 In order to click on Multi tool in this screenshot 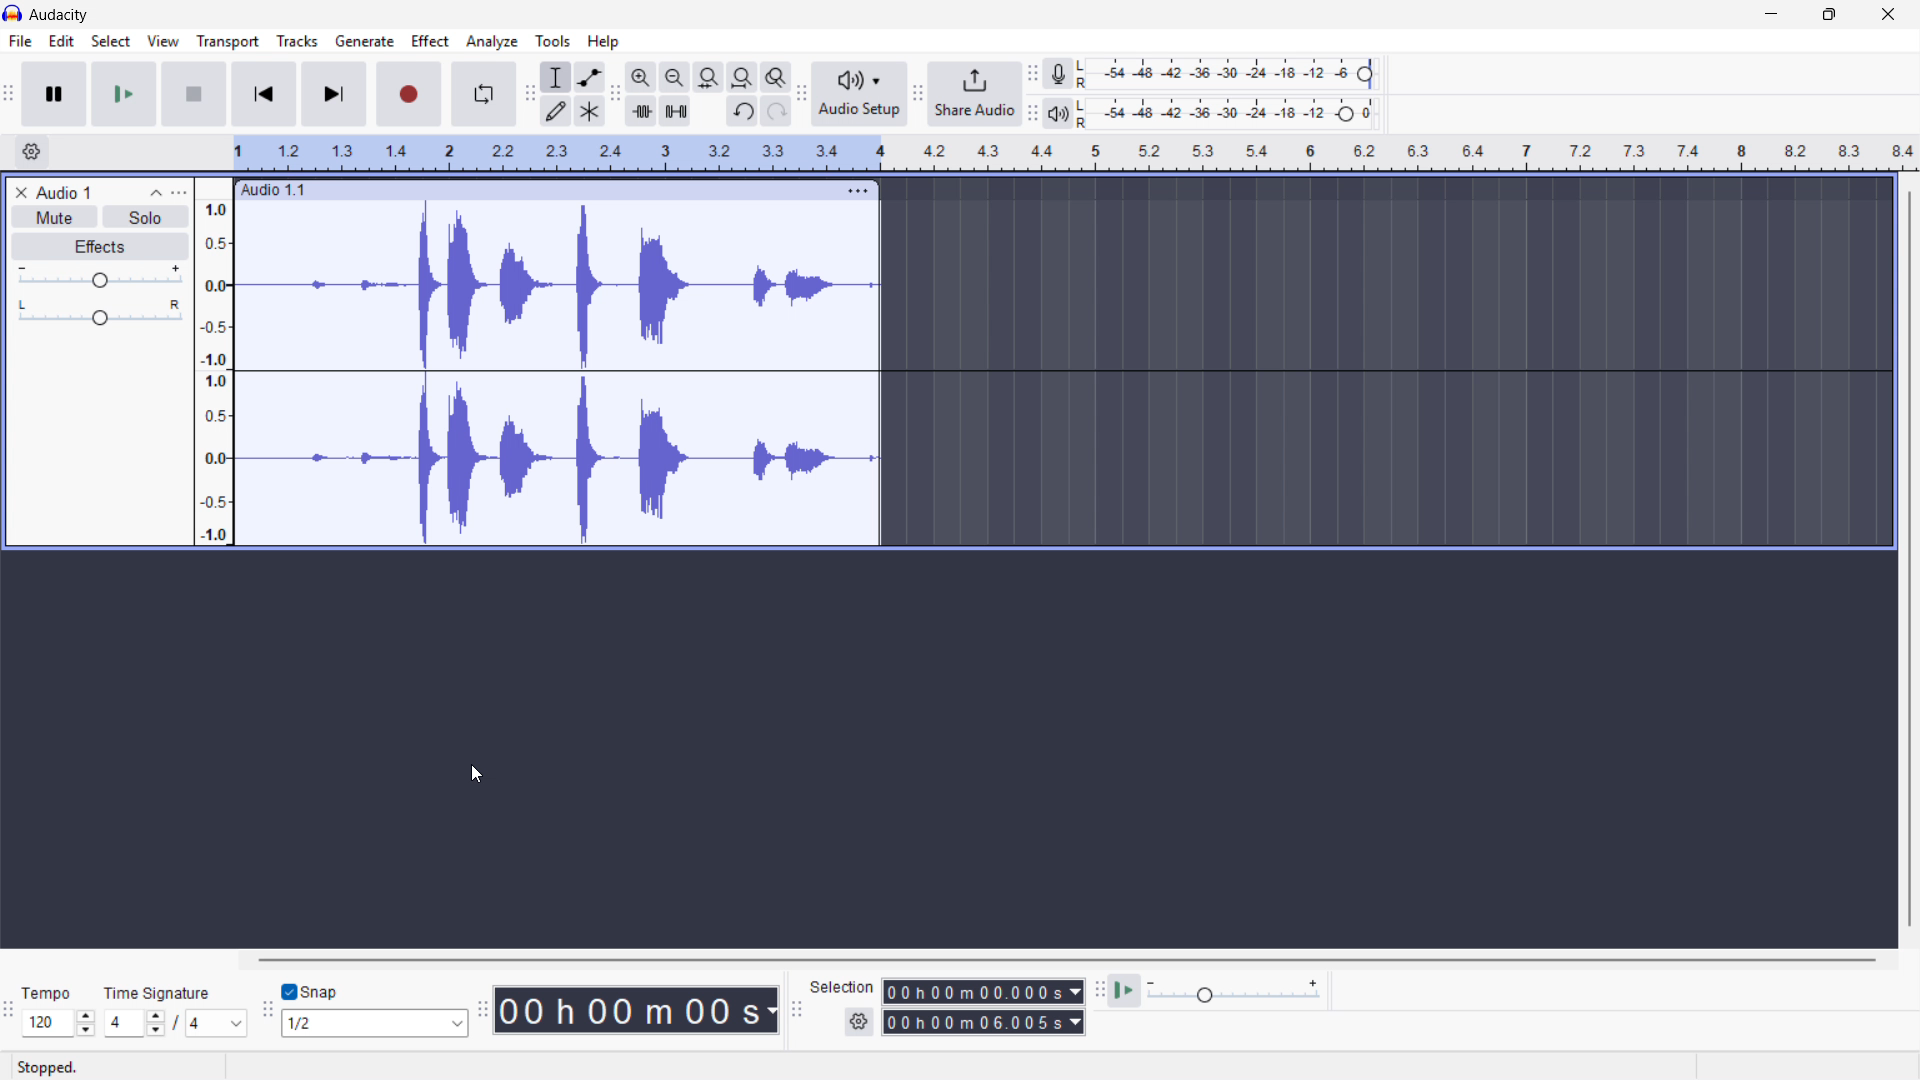, I will do `click(589, 112)`.